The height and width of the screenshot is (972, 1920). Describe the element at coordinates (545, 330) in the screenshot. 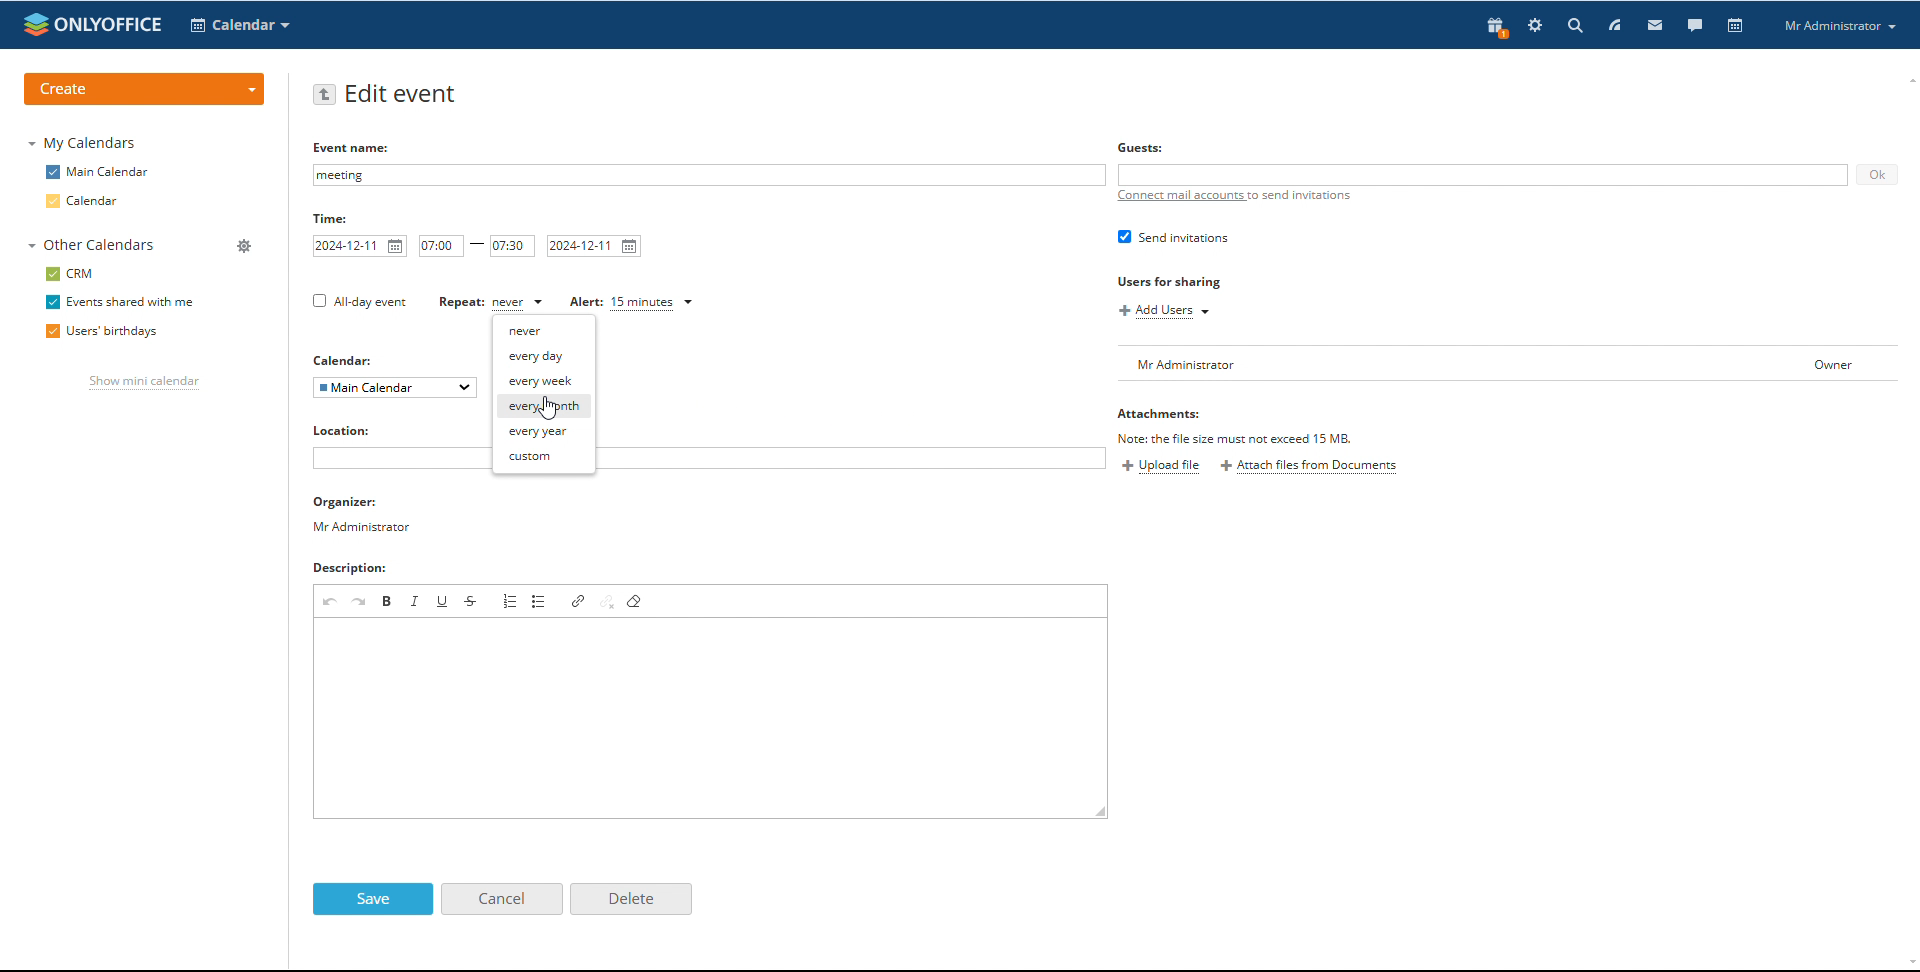

I see `never` at that location.